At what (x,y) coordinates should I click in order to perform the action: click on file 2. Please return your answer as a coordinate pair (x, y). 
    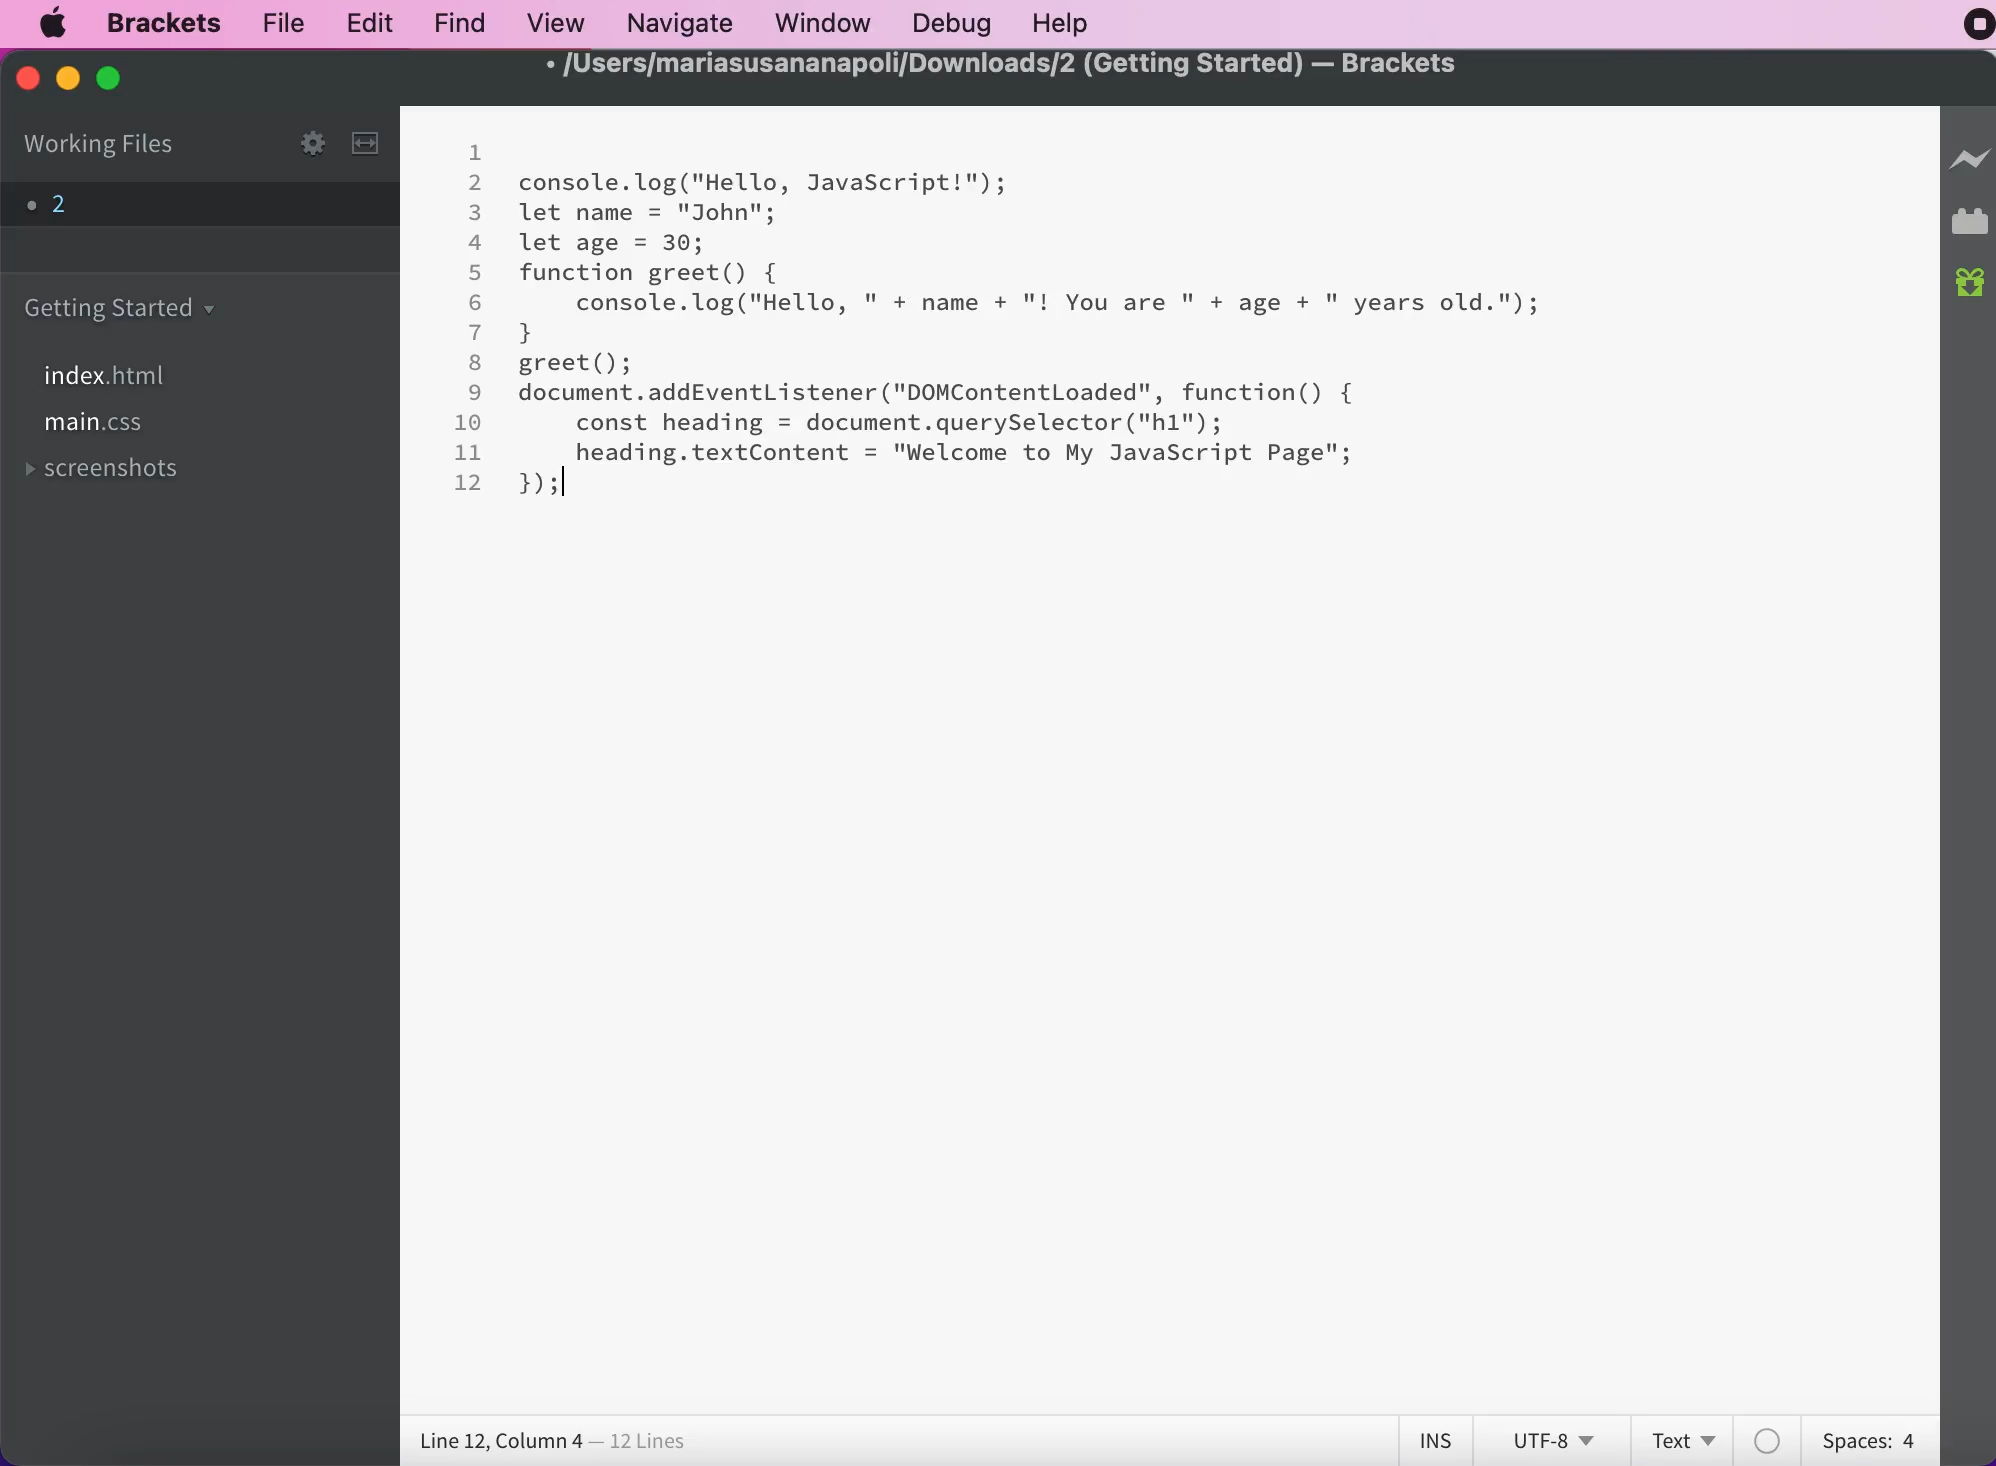
    Looking at the image, I should click on (59, 208).